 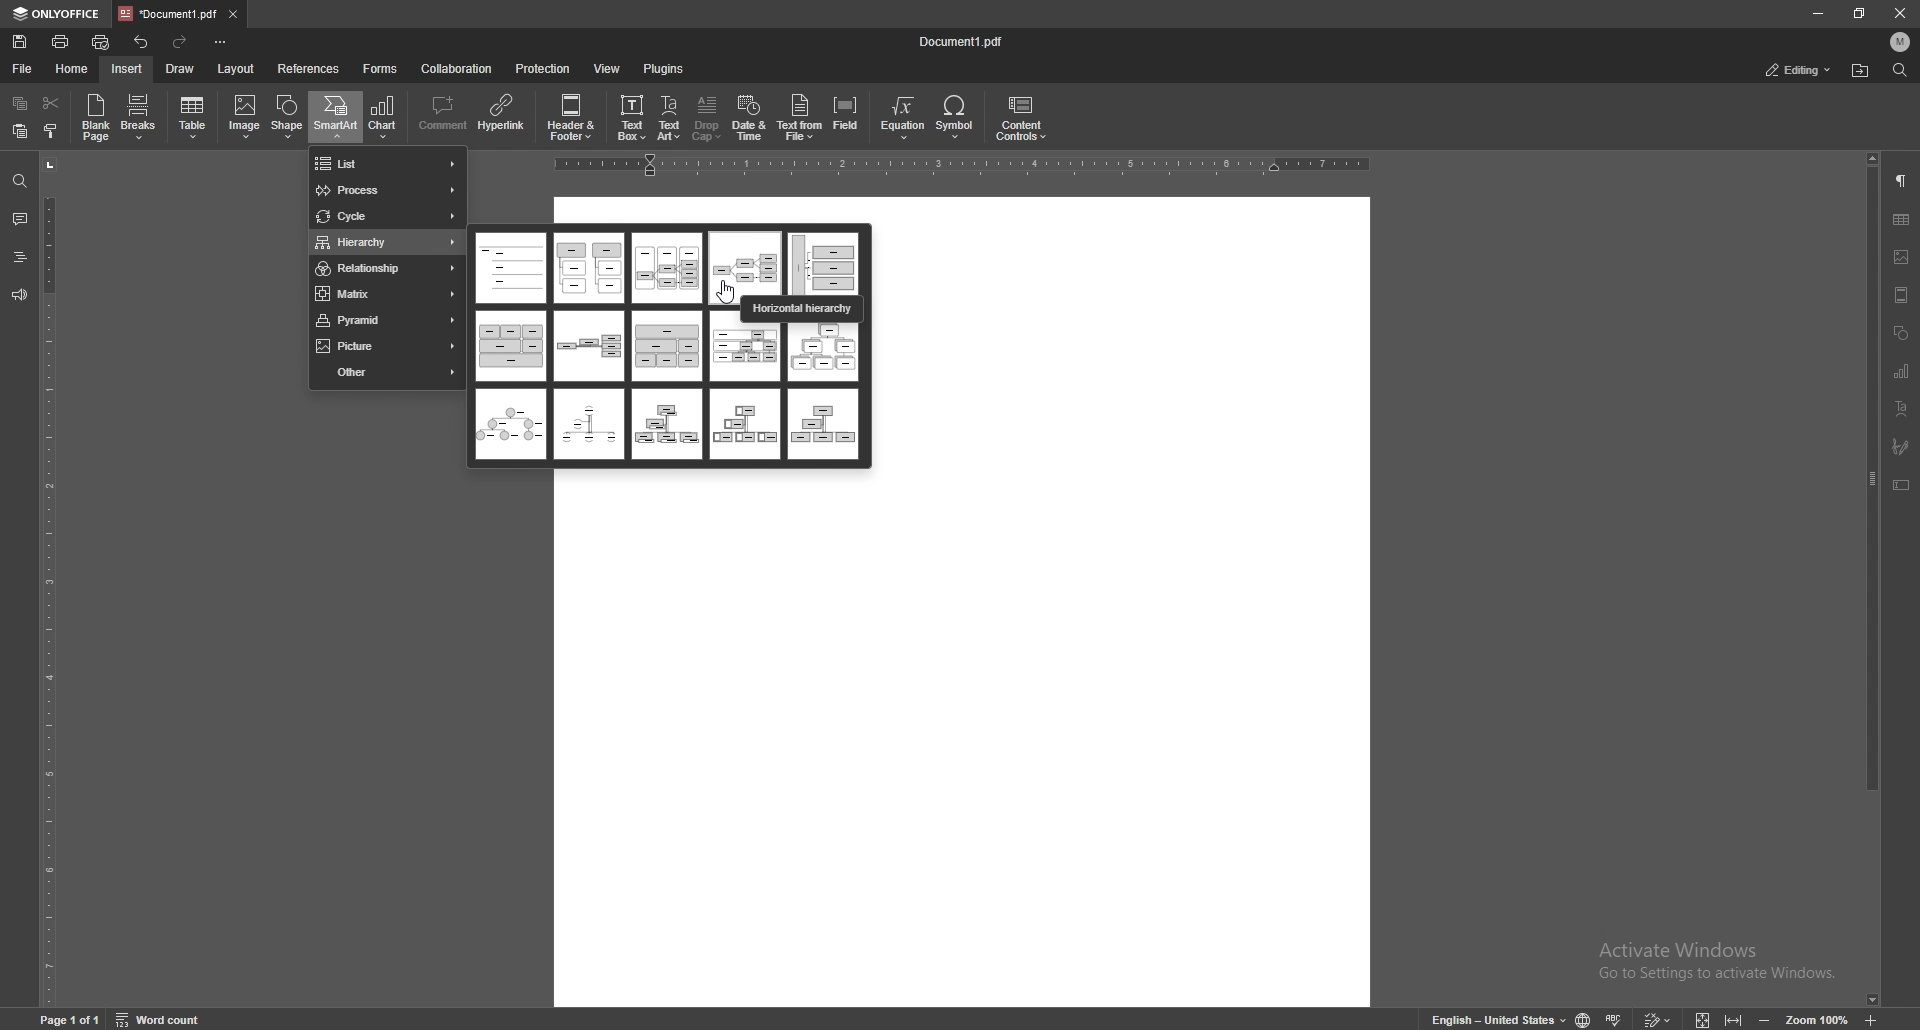 I want to click on drop cap, so click(x=708, y=117).